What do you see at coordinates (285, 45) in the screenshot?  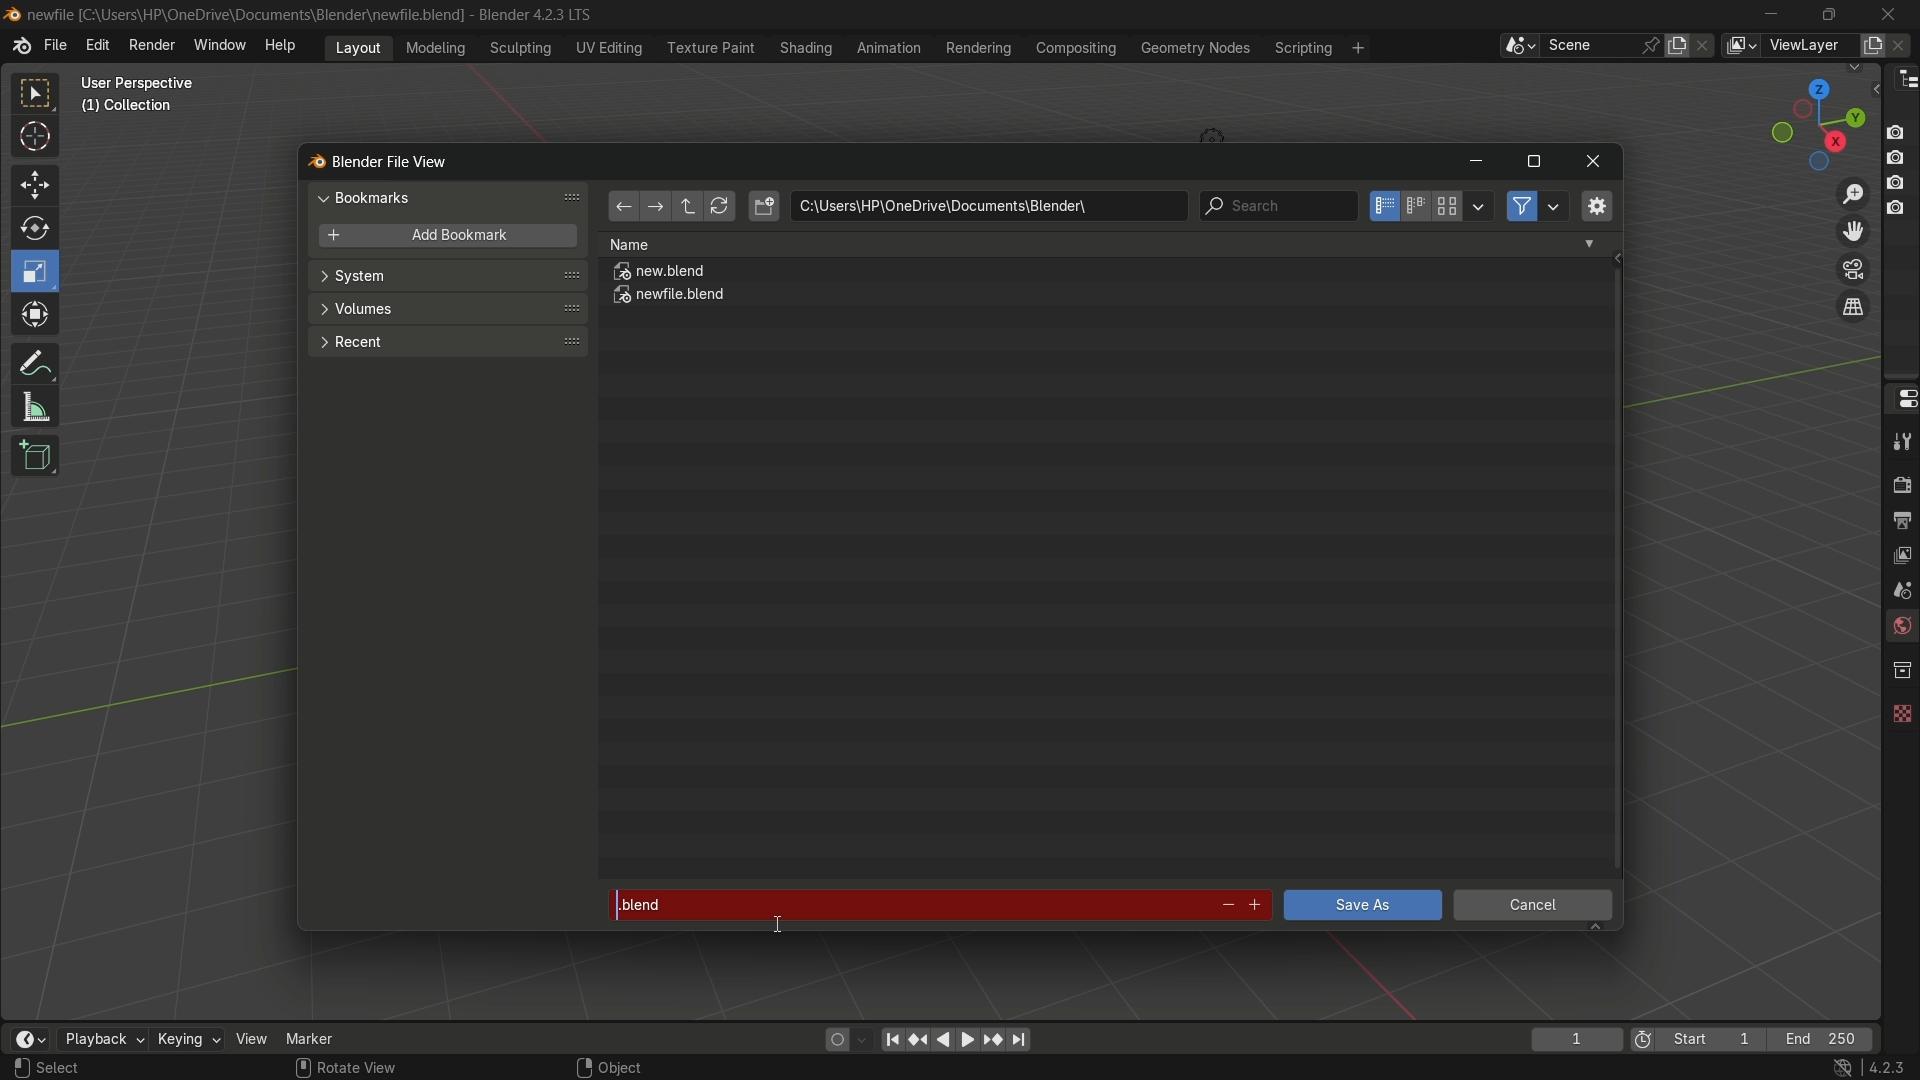 I see `help menu` at bounding box center [285, 45].